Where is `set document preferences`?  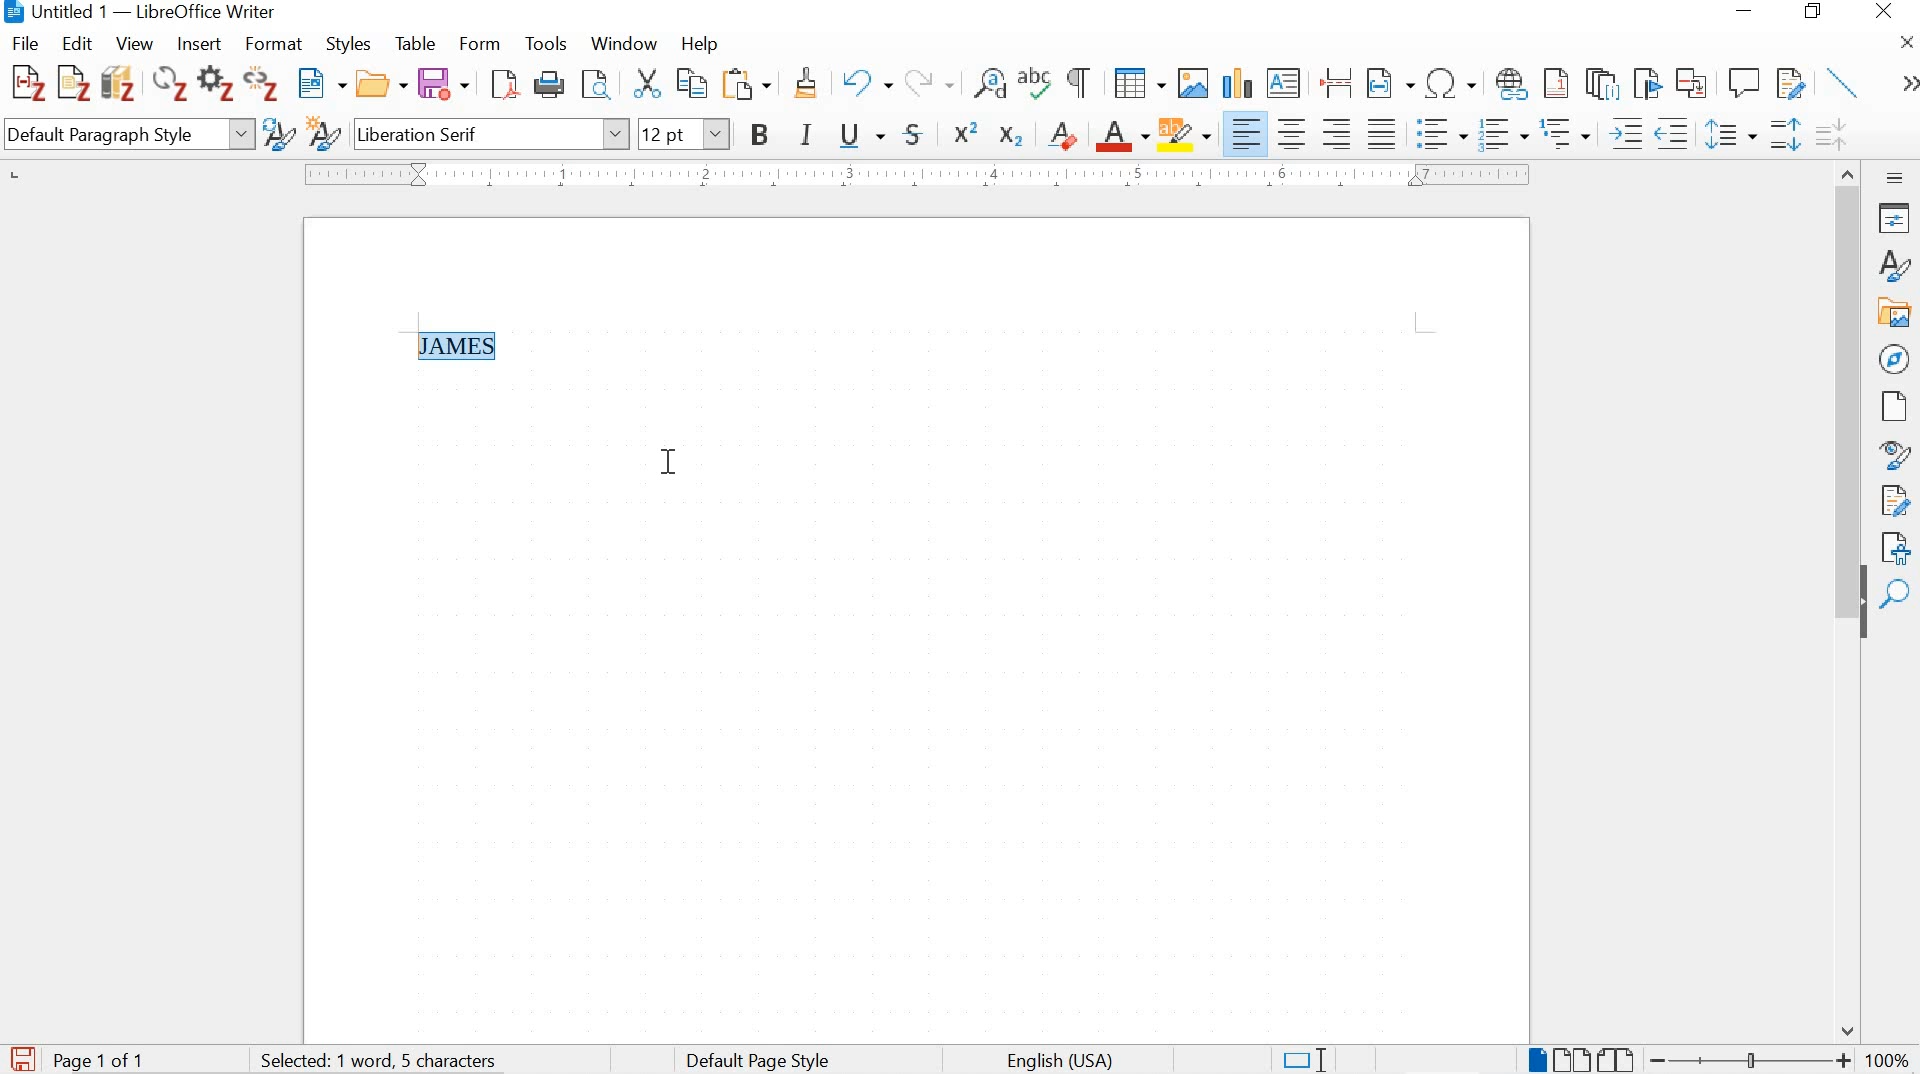 set document preferences is located at coordinates (215, 86).